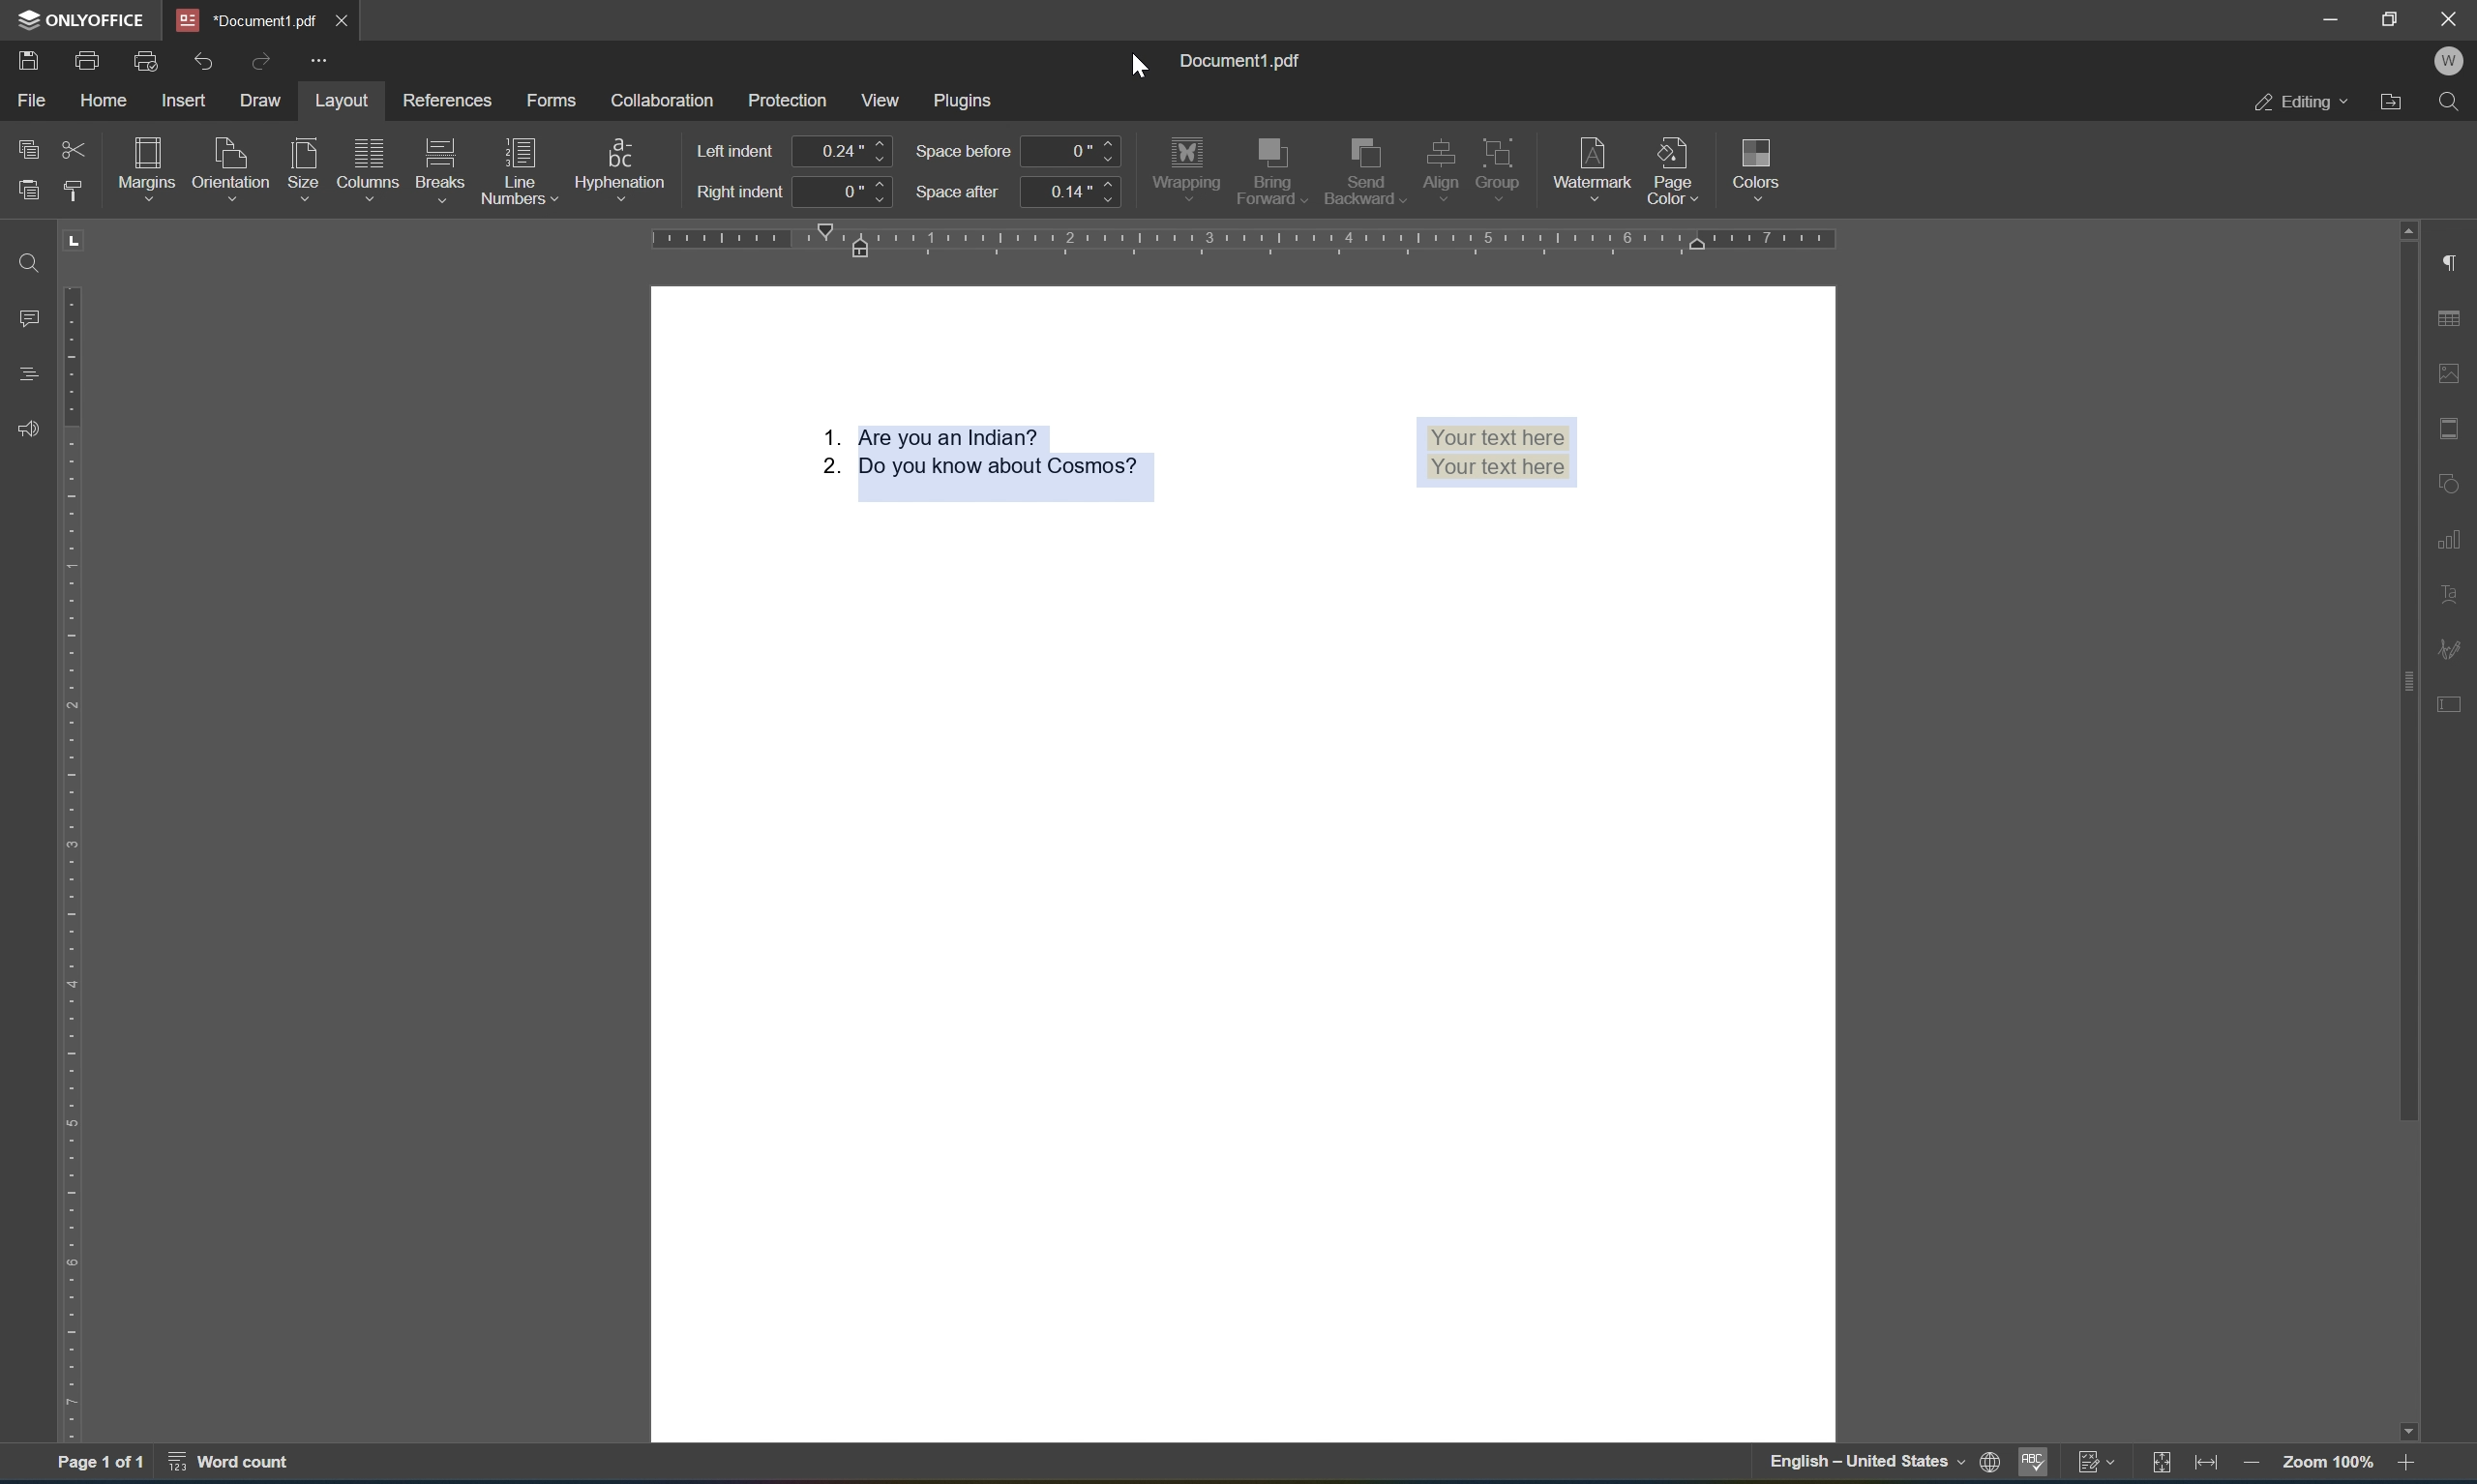  What do you see at coordinates (1756, 166) in the screenshot?
I see `colors` at bounding box center [1756, 166].